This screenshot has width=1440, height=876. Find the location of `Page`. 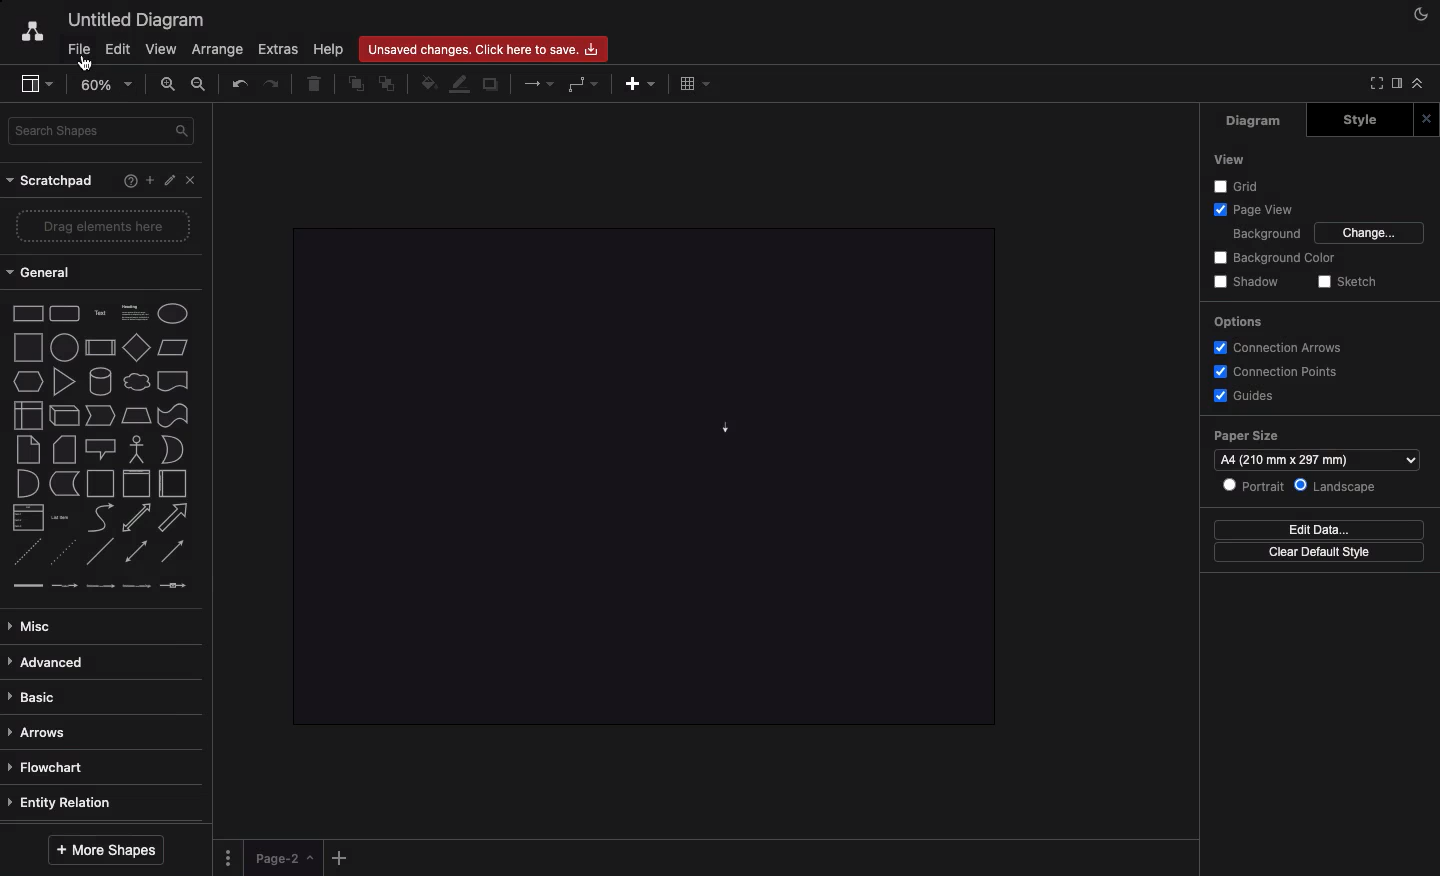

Page is located at coordinates (285, 858).